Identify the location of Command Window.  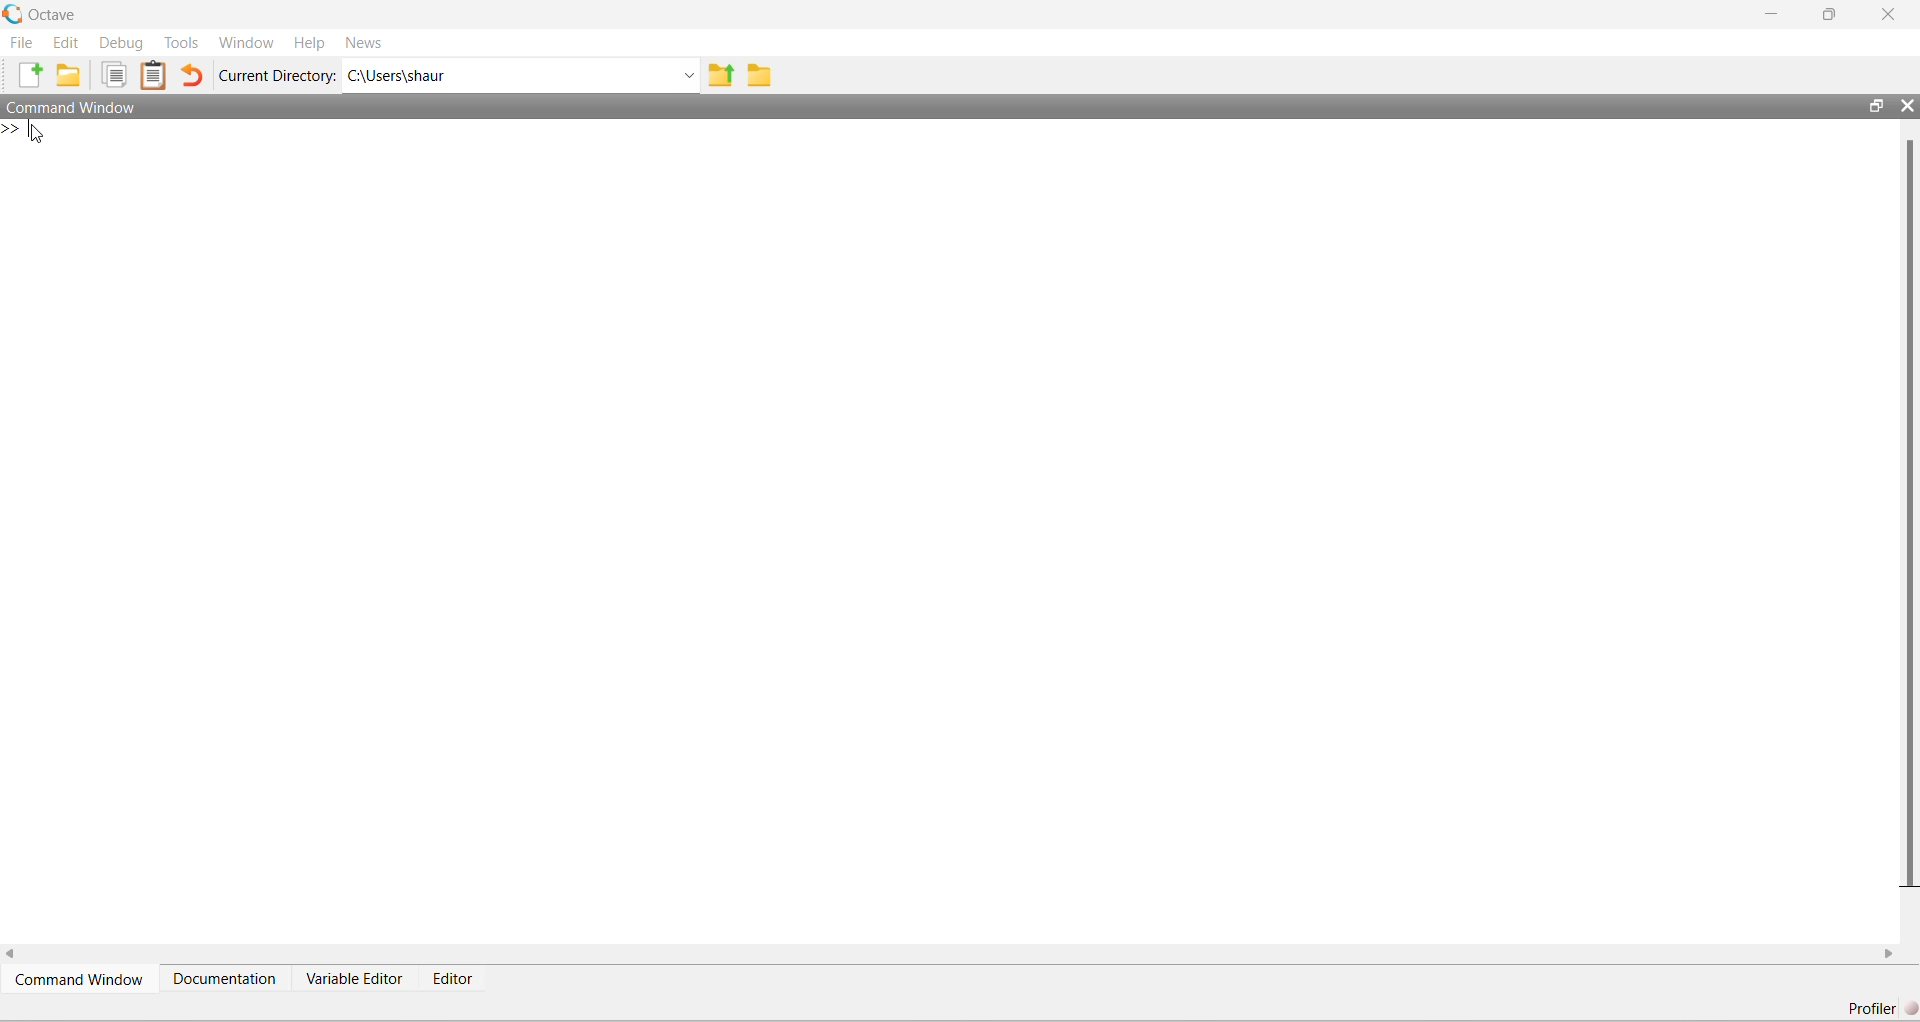
(81, 977).